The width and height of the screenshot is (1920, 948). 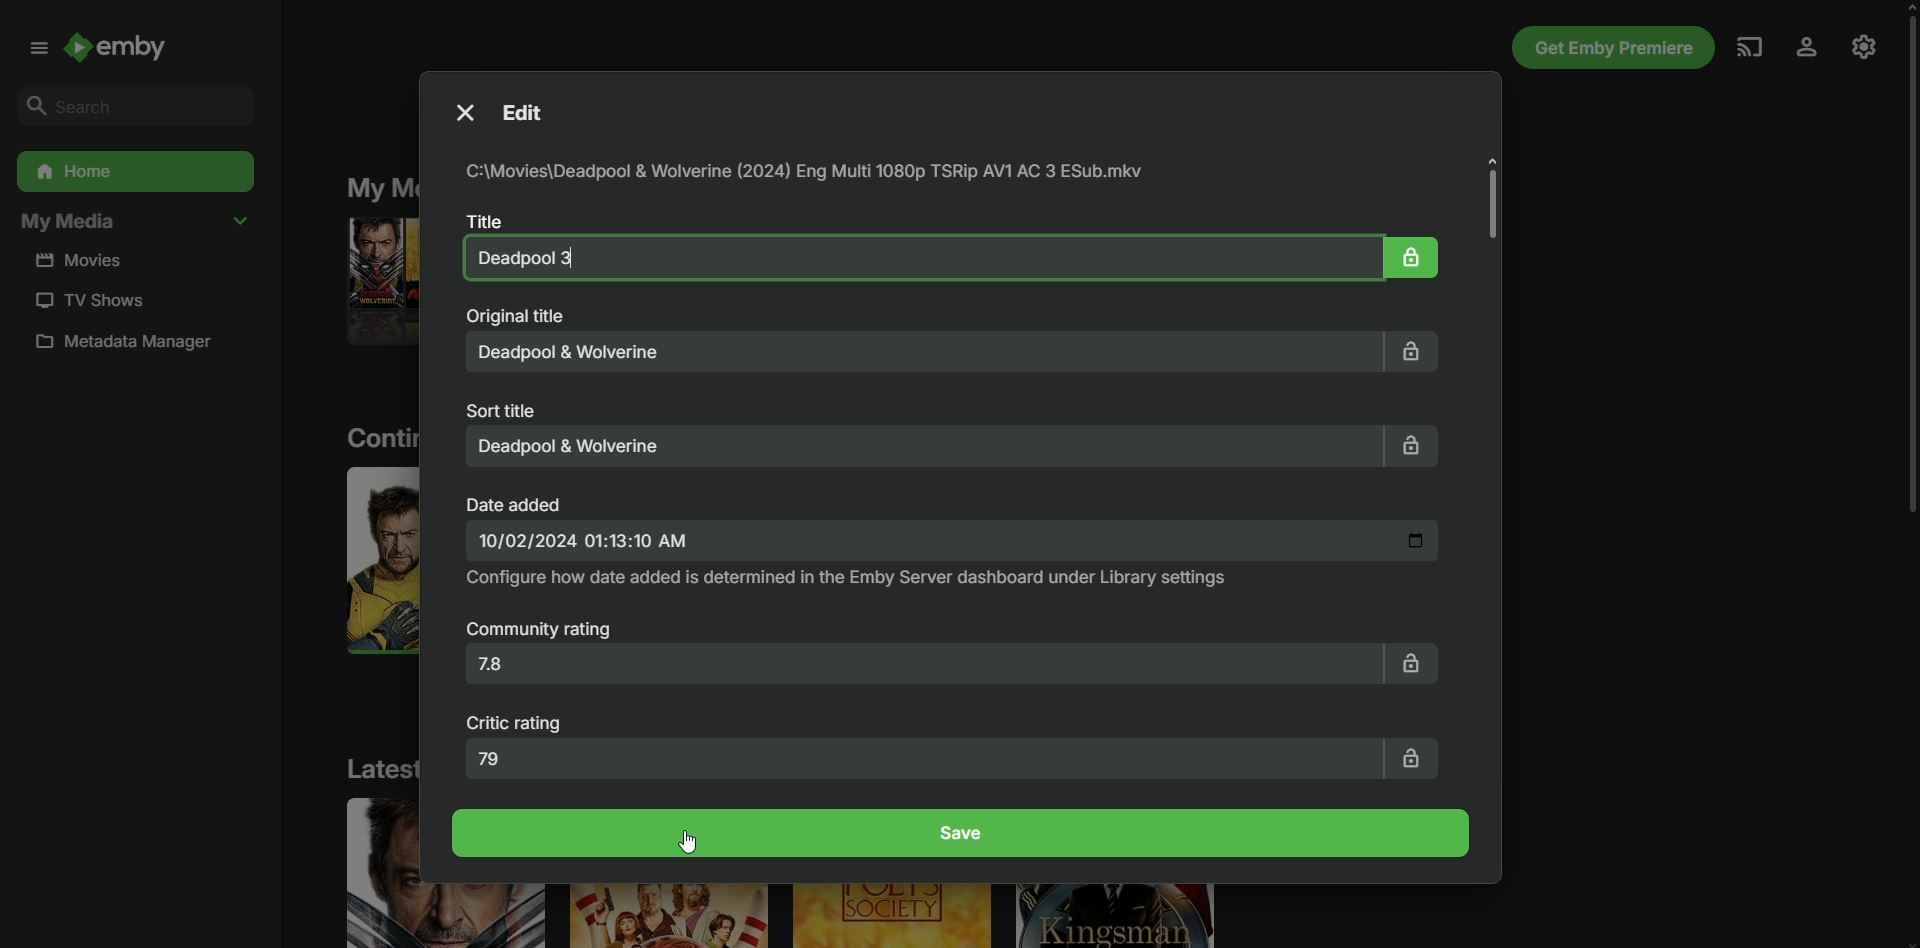 What do you see at coordinates (514, 316) in the screenshot?
I see `Original Title` at bounding box center [514, 316].